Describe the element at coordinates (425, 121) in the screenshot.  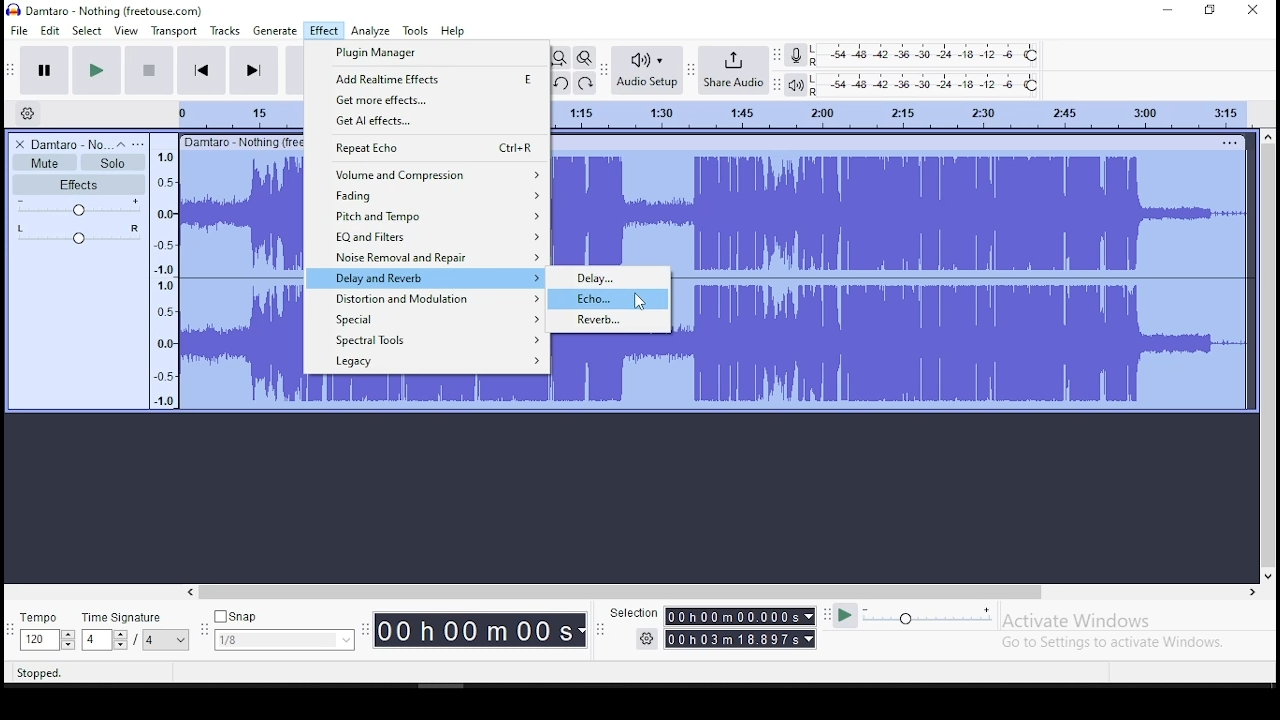
I see `get AI effects` at that location.